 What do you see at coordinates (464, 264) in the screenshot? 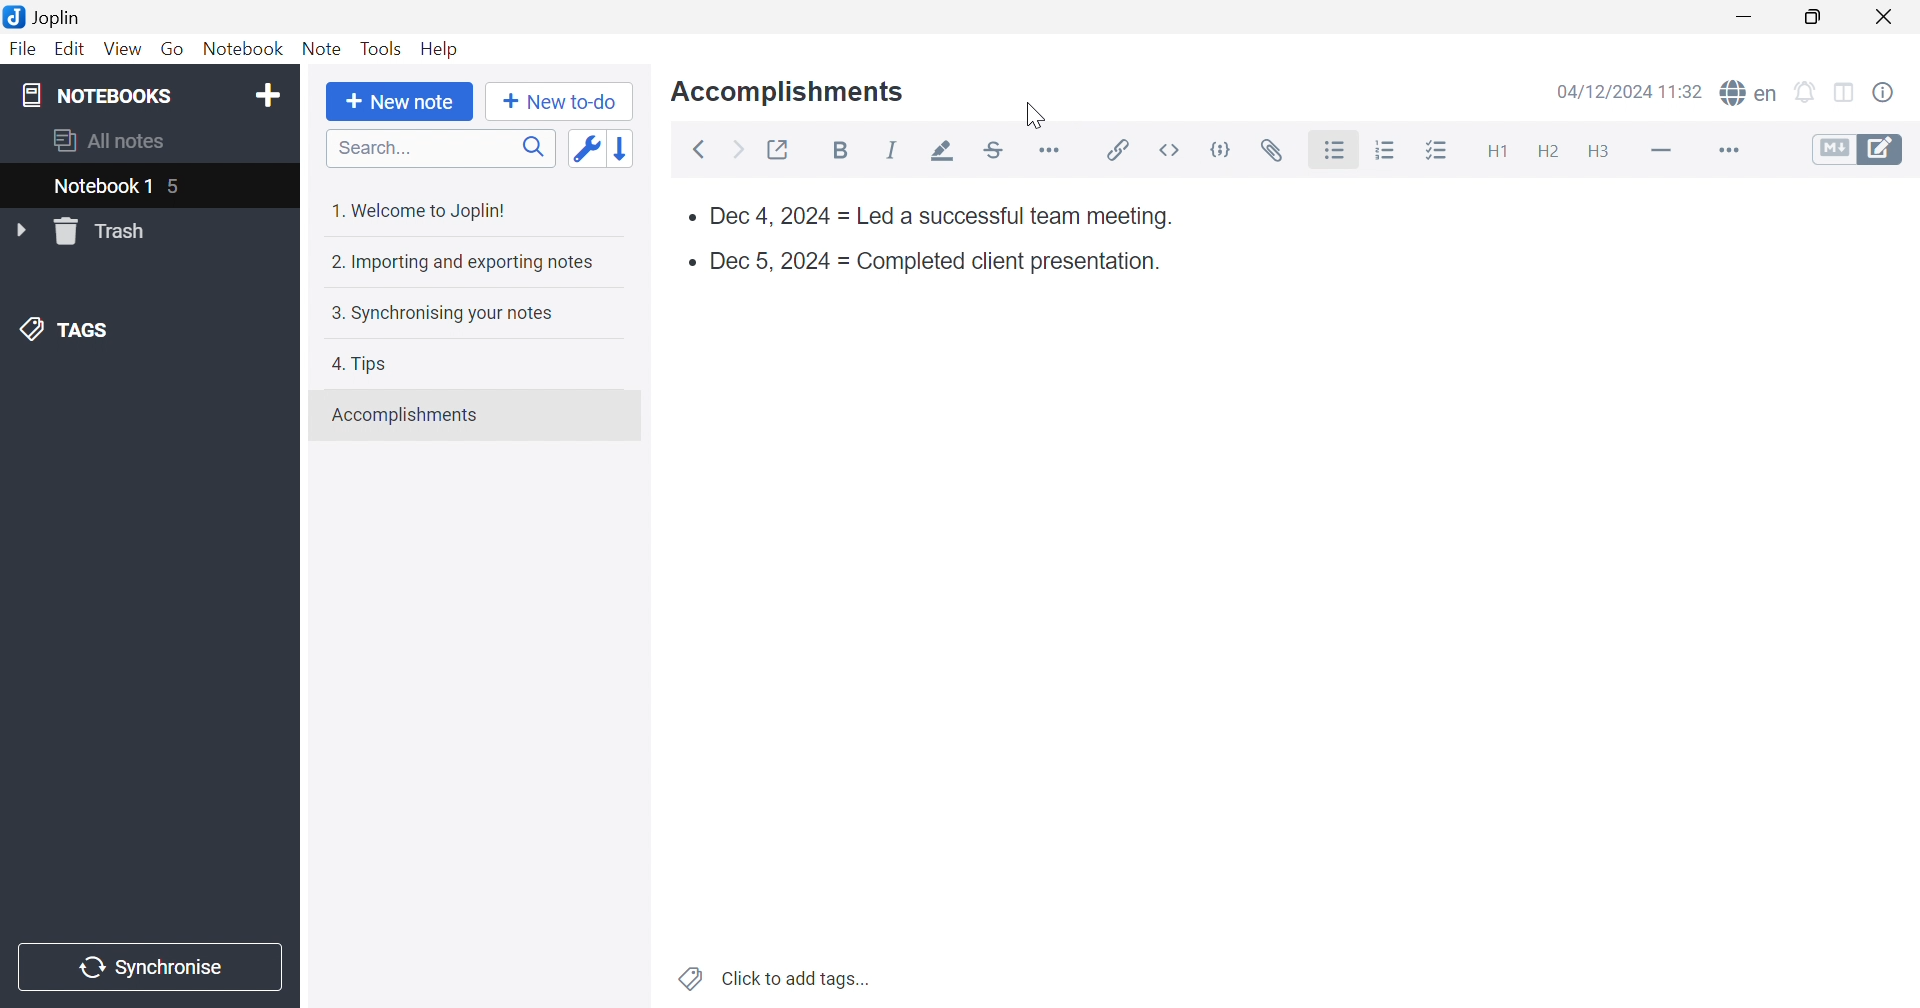
I see `2. Importing and exporting notes` at bounding box center [464, 264].